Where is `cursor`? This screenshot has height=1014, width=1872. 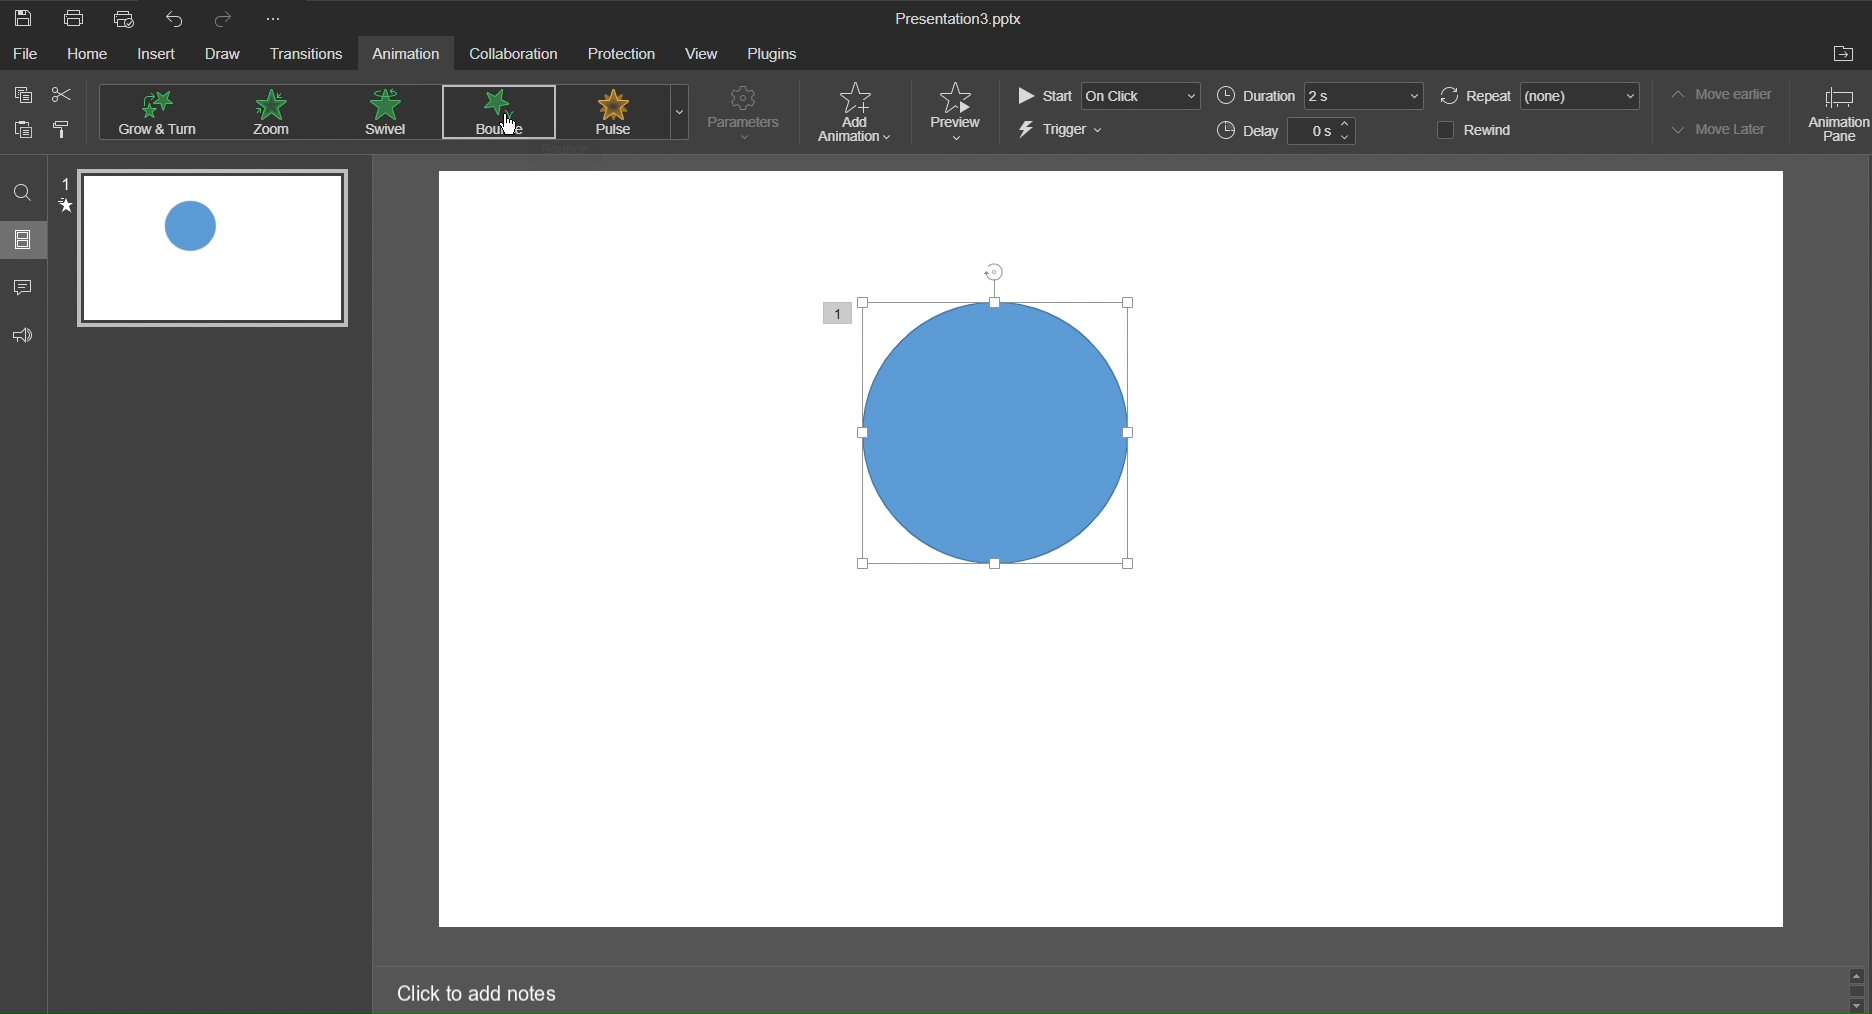 cursor is located at coordinates (513, 122).